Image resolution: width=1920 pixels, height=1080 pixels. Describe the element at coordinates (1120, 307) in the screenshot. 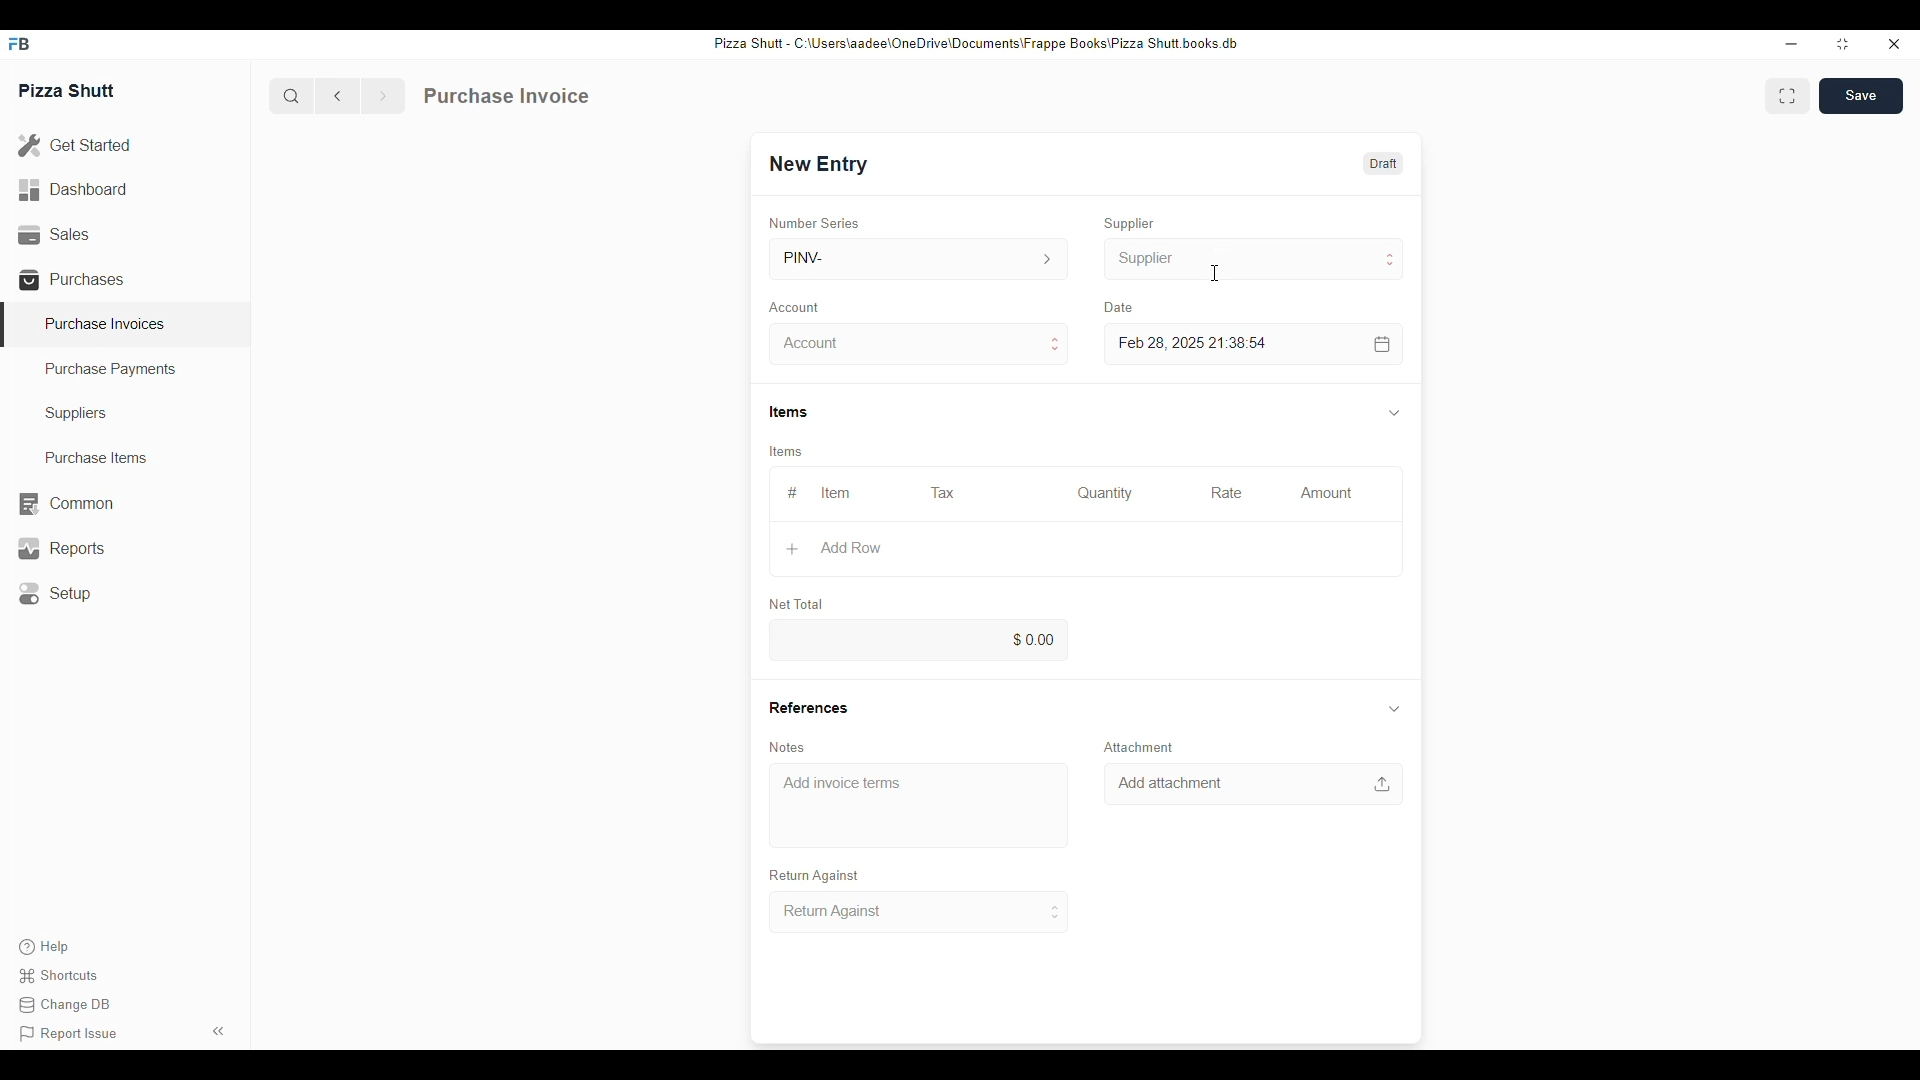

I see `Date` at that location.